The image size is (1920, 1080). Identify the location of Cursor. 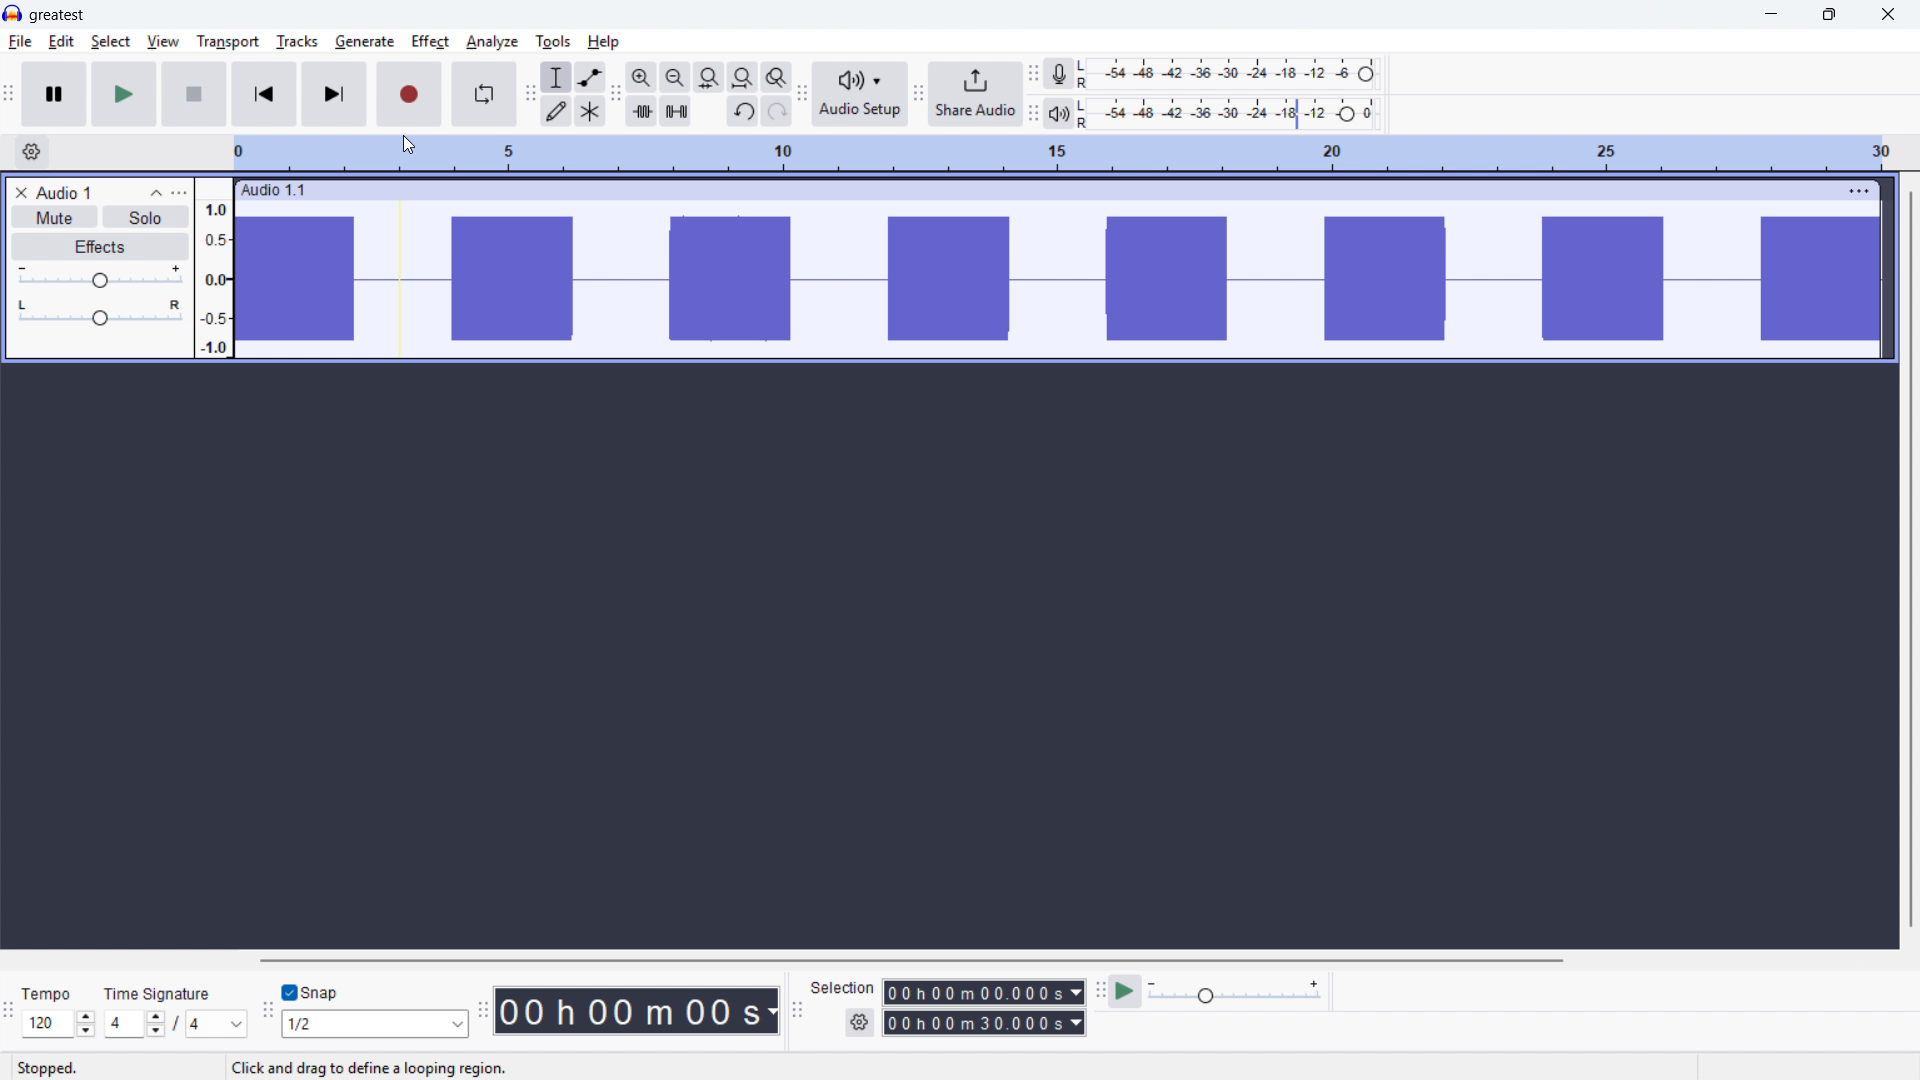
(411, 147).